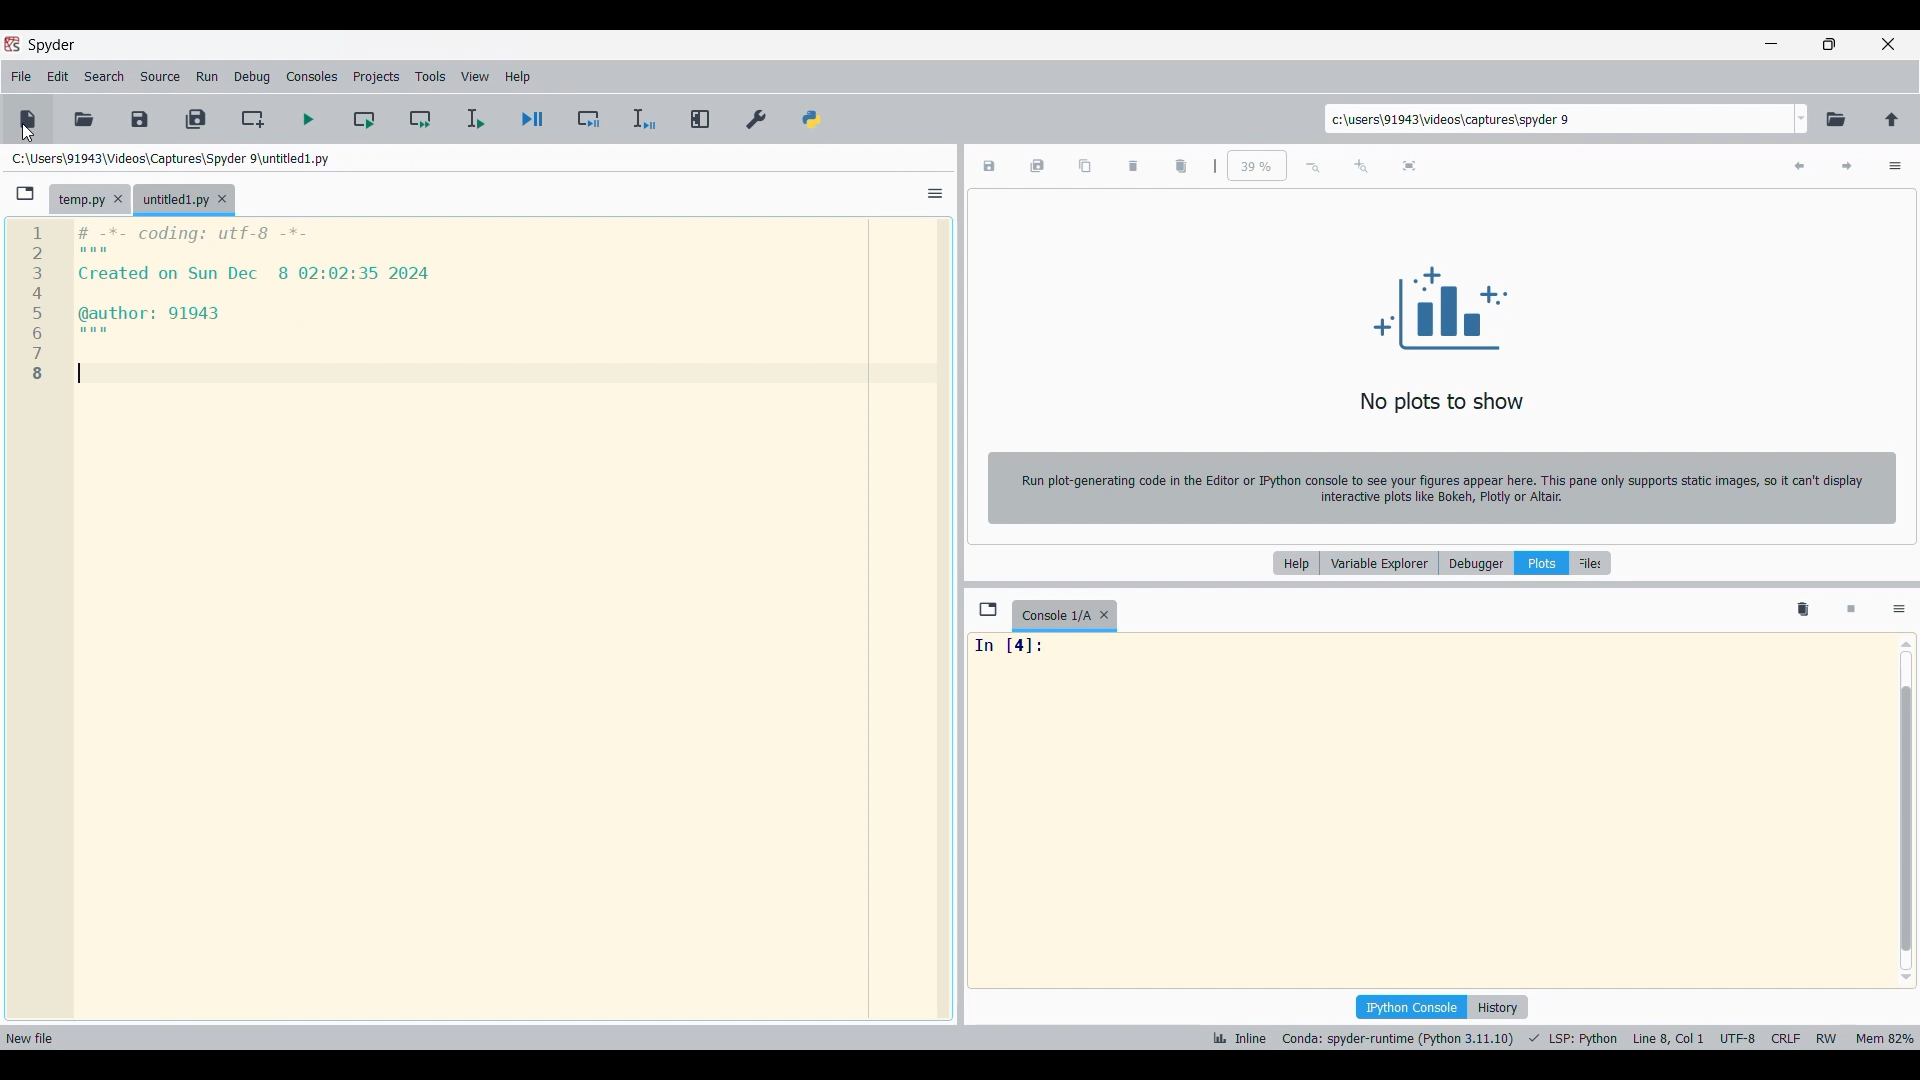 Image resolution: width=1920 pixels, height=1080 pixels. What do you see at coordinates (22, 77) in the screenshot?
I see `File menu` at bounding box center [22, 77].